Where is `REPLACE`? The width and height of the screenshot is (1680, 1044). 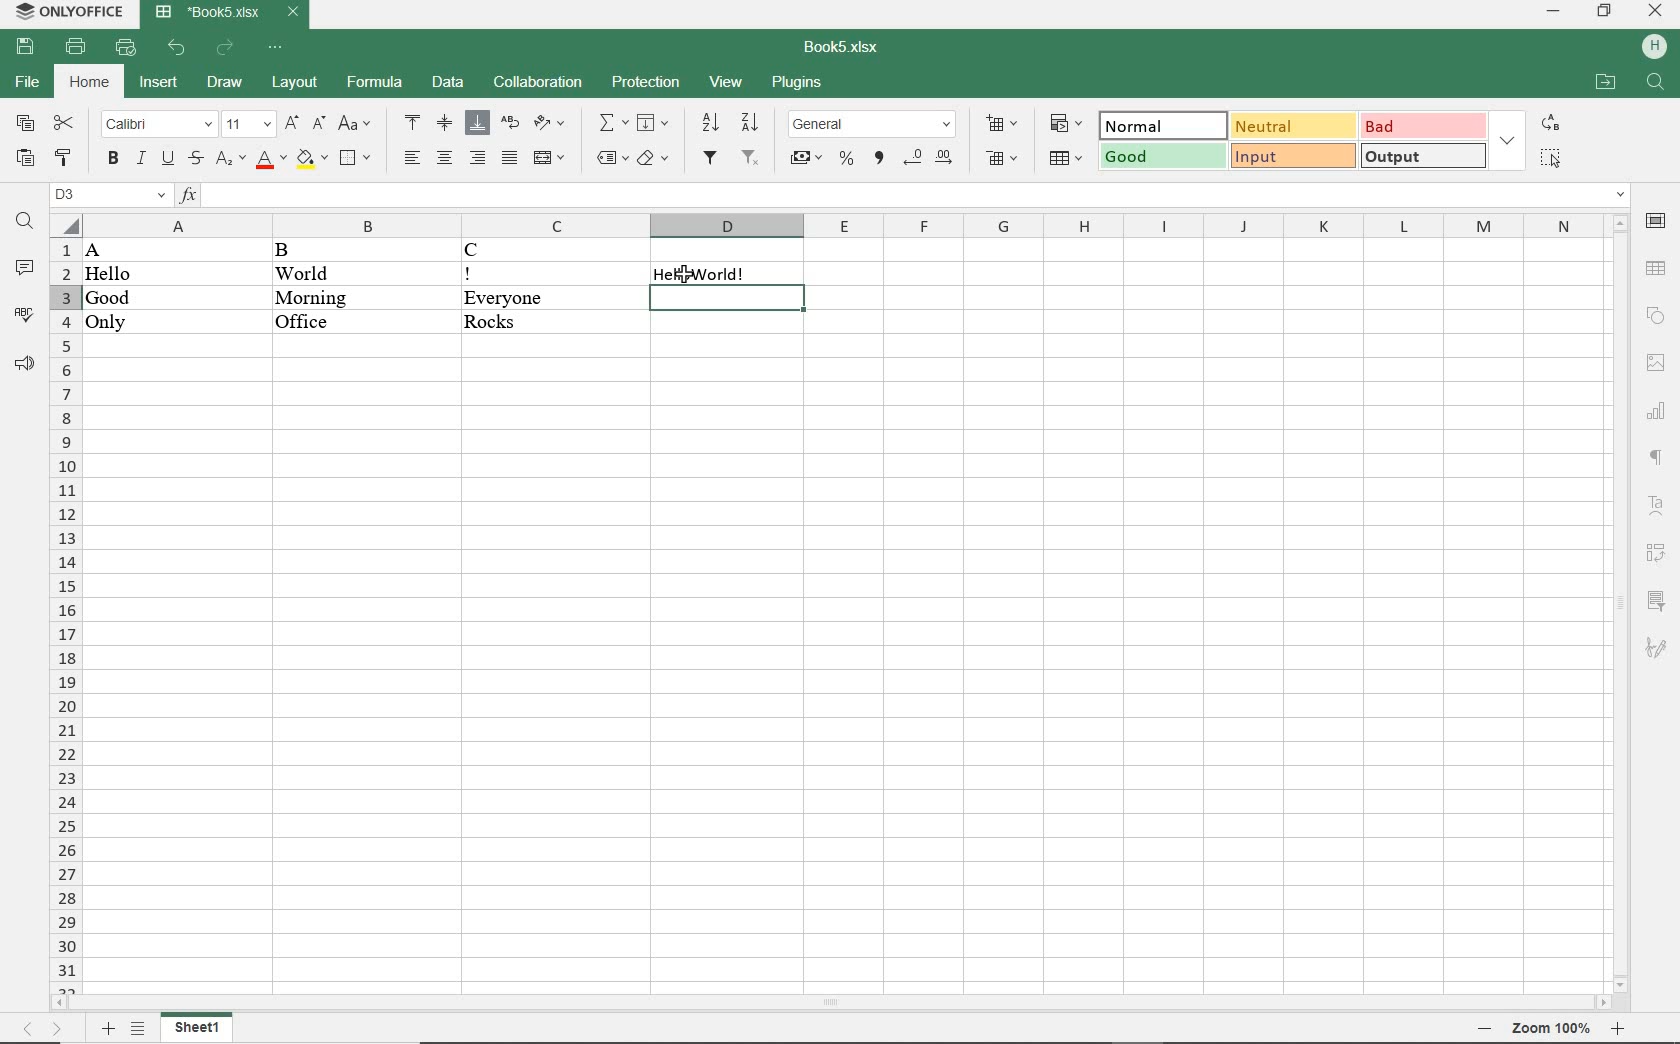 REPLACE is located at coordinates (1551, 124).